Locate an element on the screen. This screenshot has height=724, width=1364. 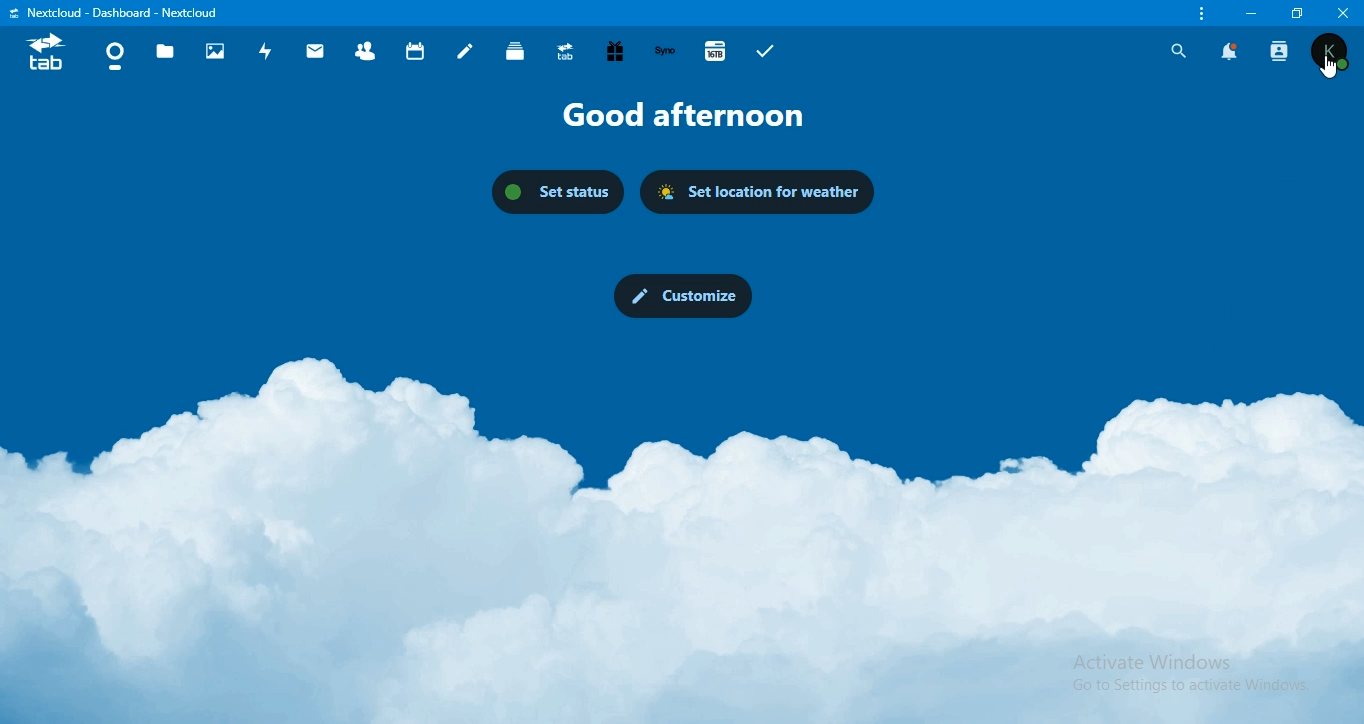
16TB is located at coordinates (717, 50).